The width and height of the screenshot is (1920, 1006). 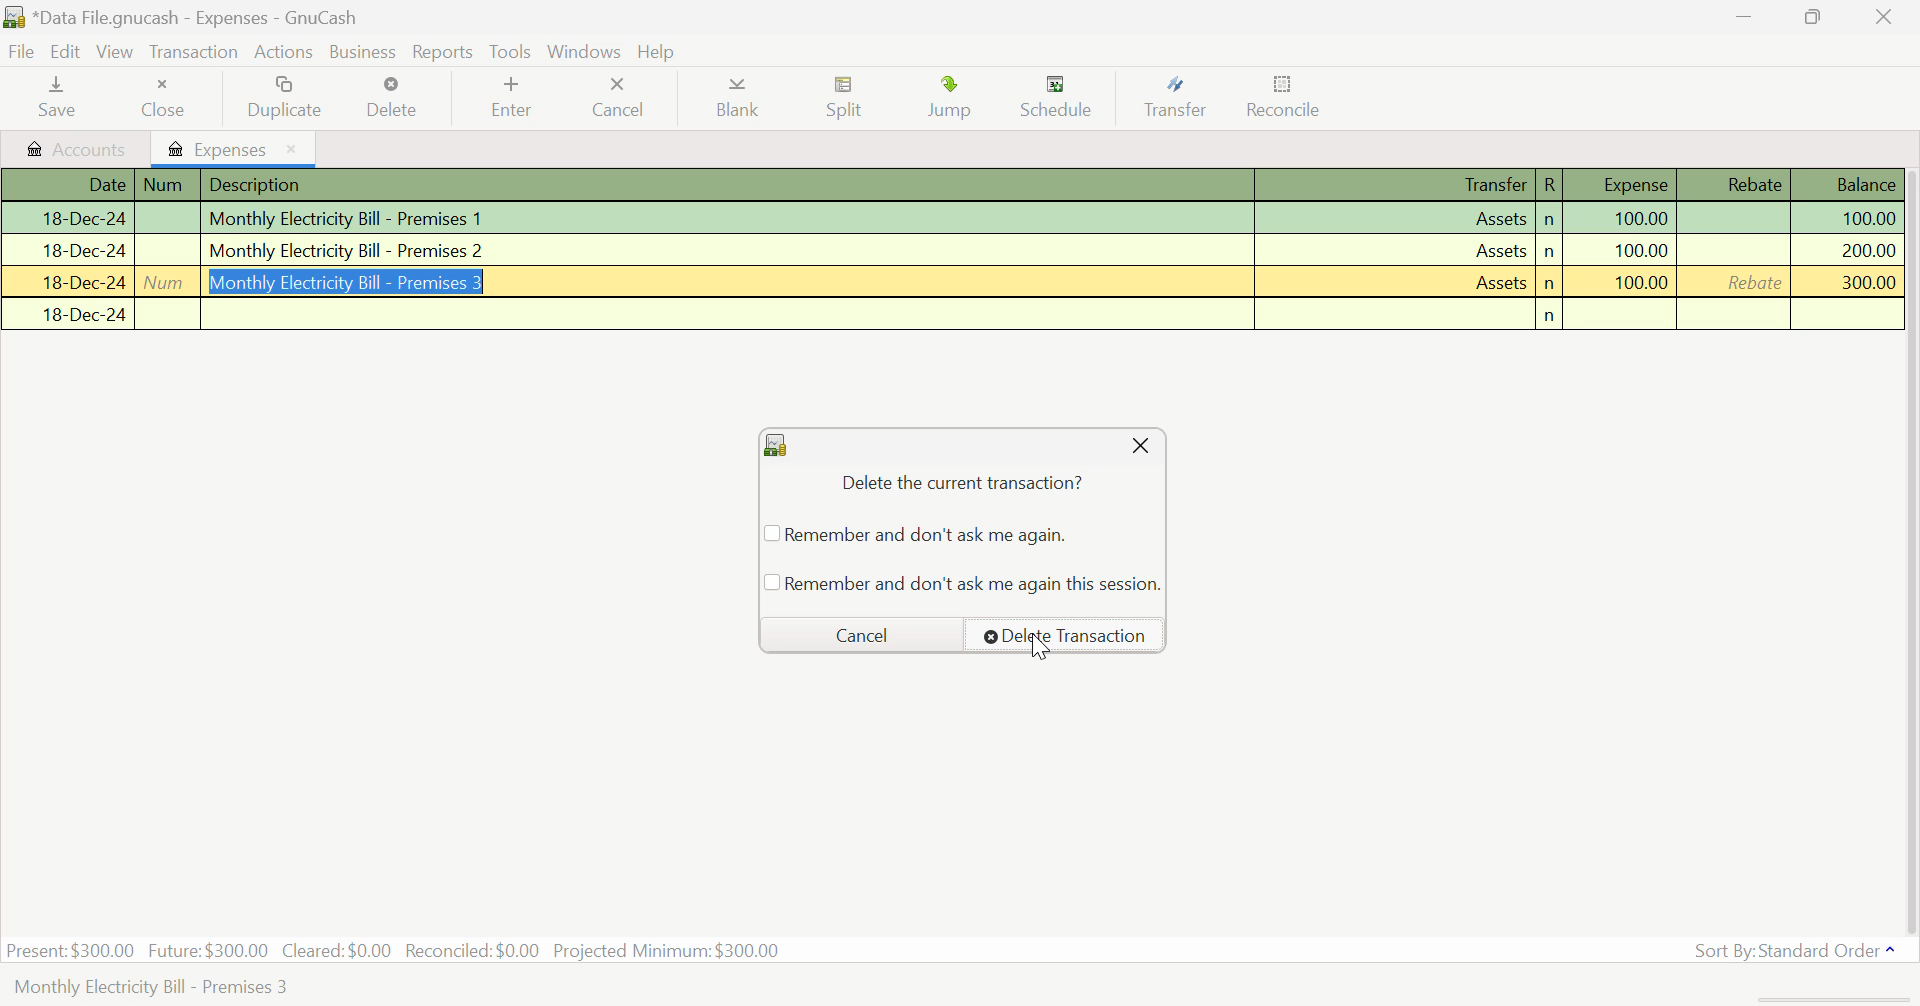 I want to click on Remember and don't ask me again., so click(x=913, y=534).